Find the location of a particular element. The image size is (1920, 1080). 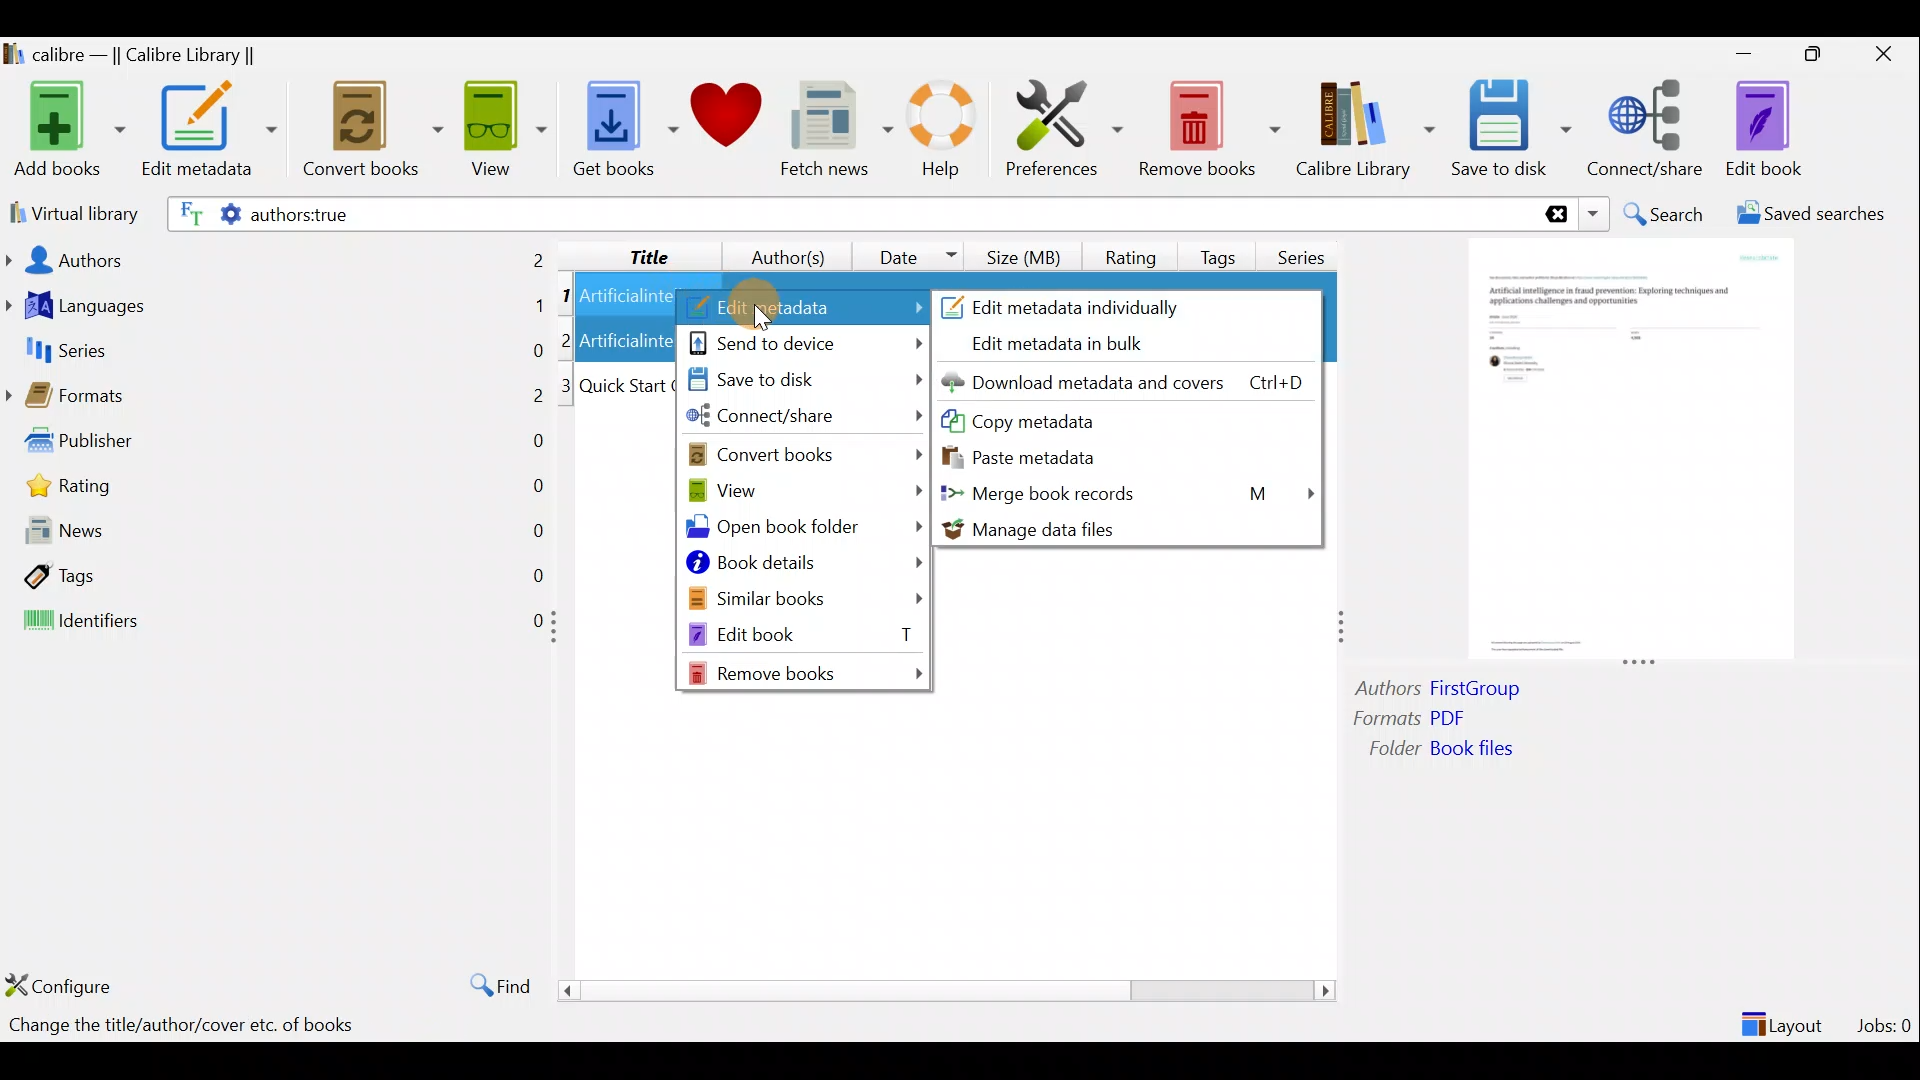

Save to disk is located at coordinates (1511, 129).